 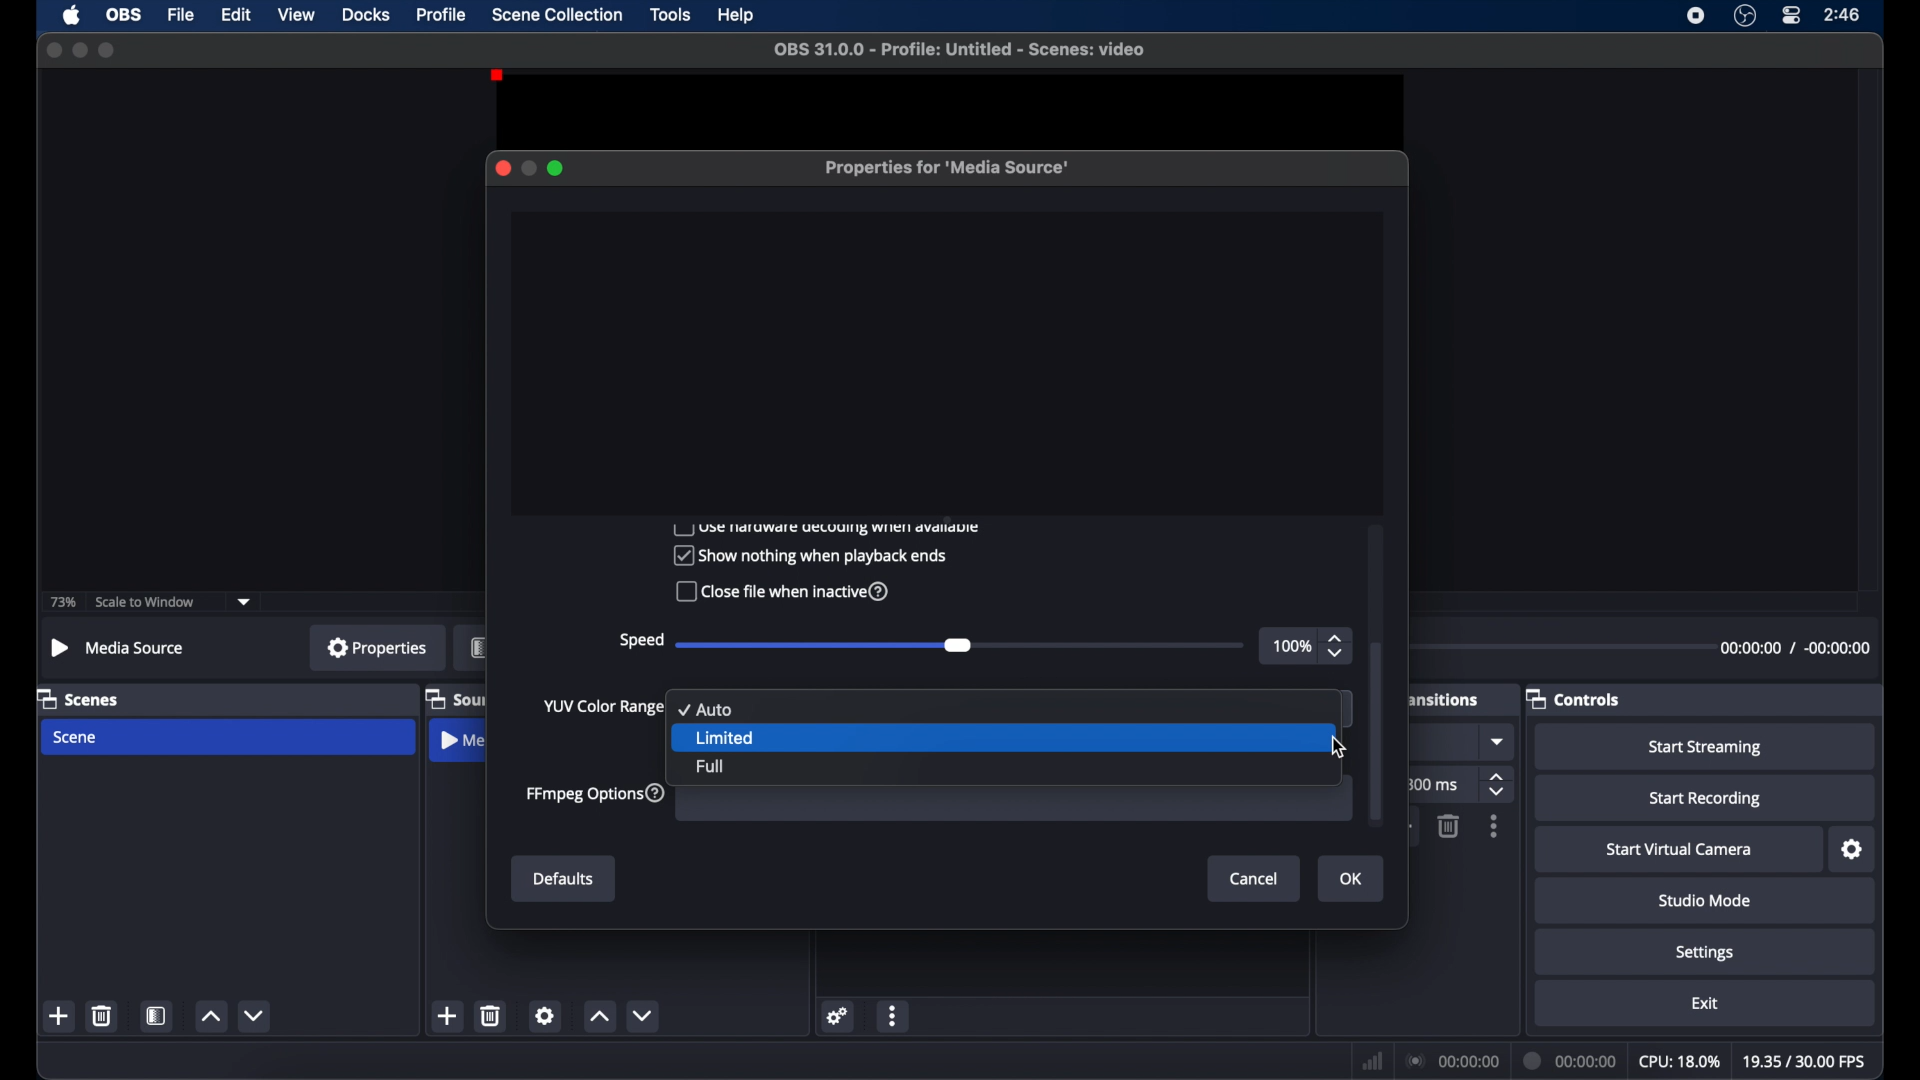 What do you see at coordinates (1696, 15) in the screenshot?
I see `screen recorder icon` at bounding box center [1696, 15].